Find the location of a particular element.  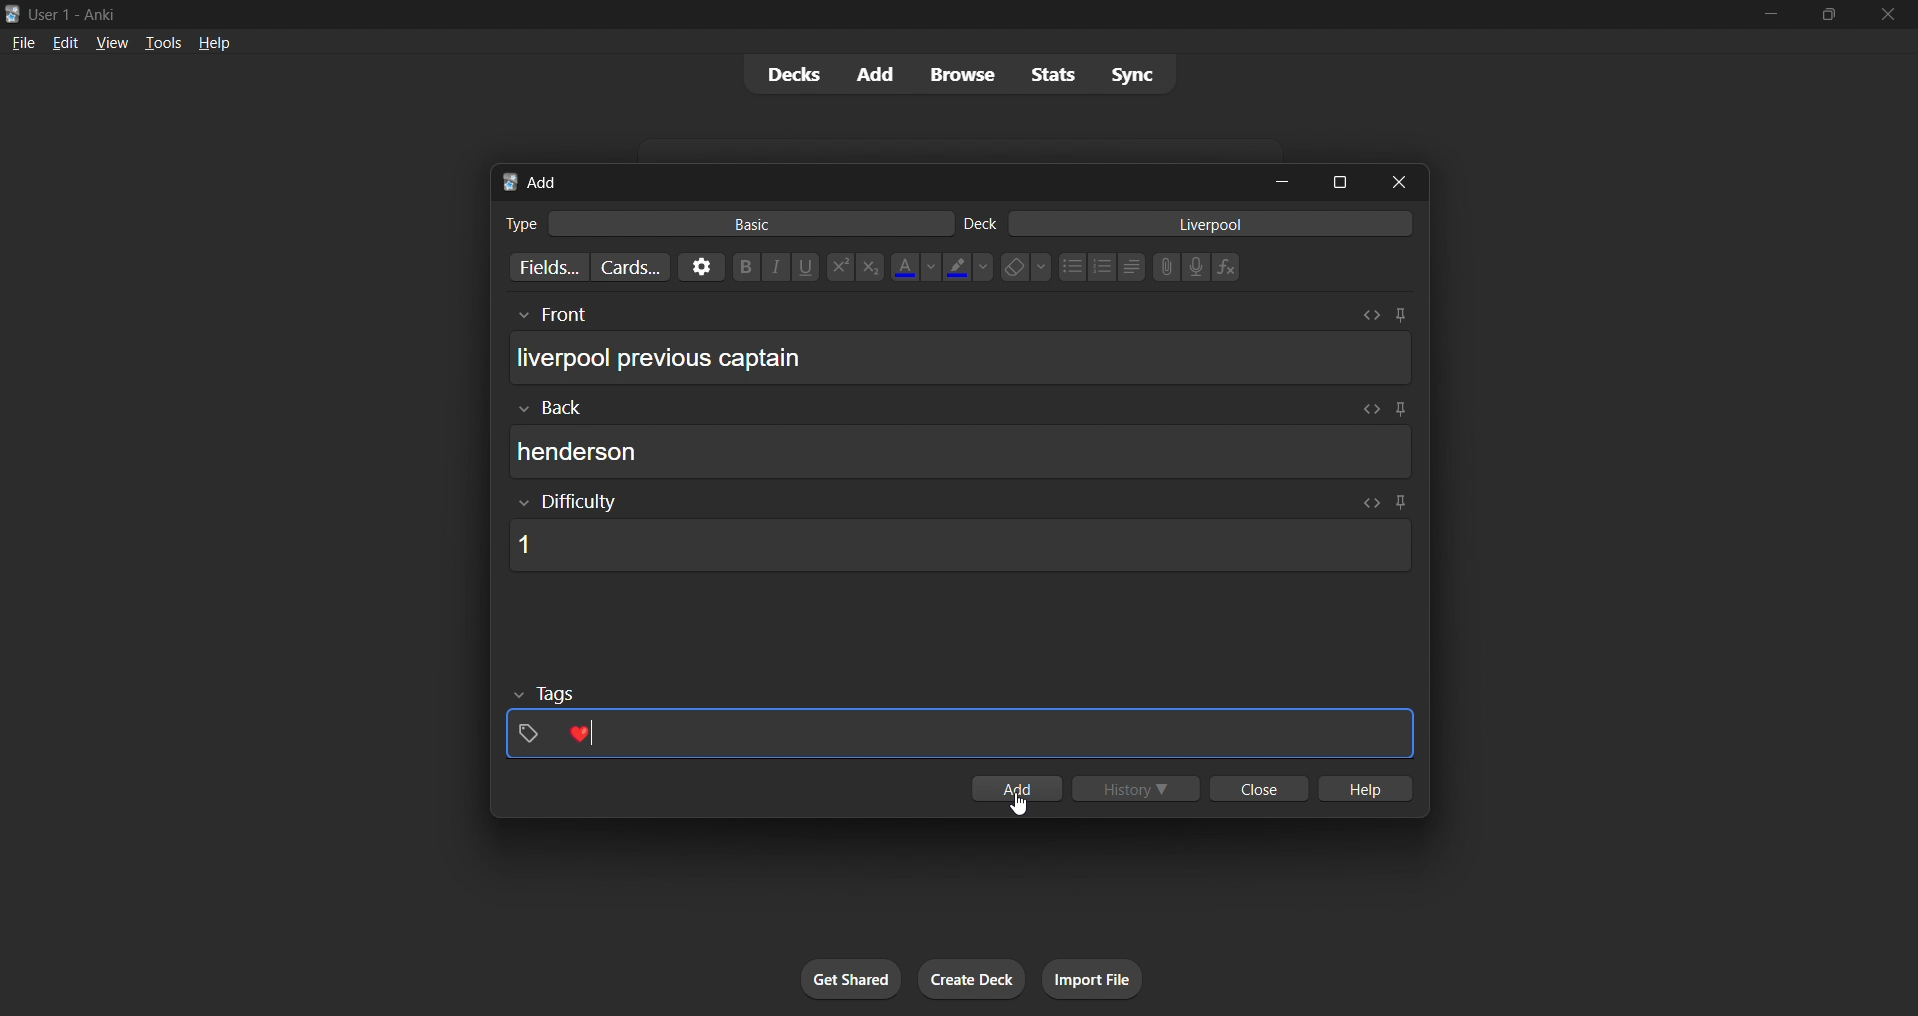

text highlight color is located at coordinates (968, 266).